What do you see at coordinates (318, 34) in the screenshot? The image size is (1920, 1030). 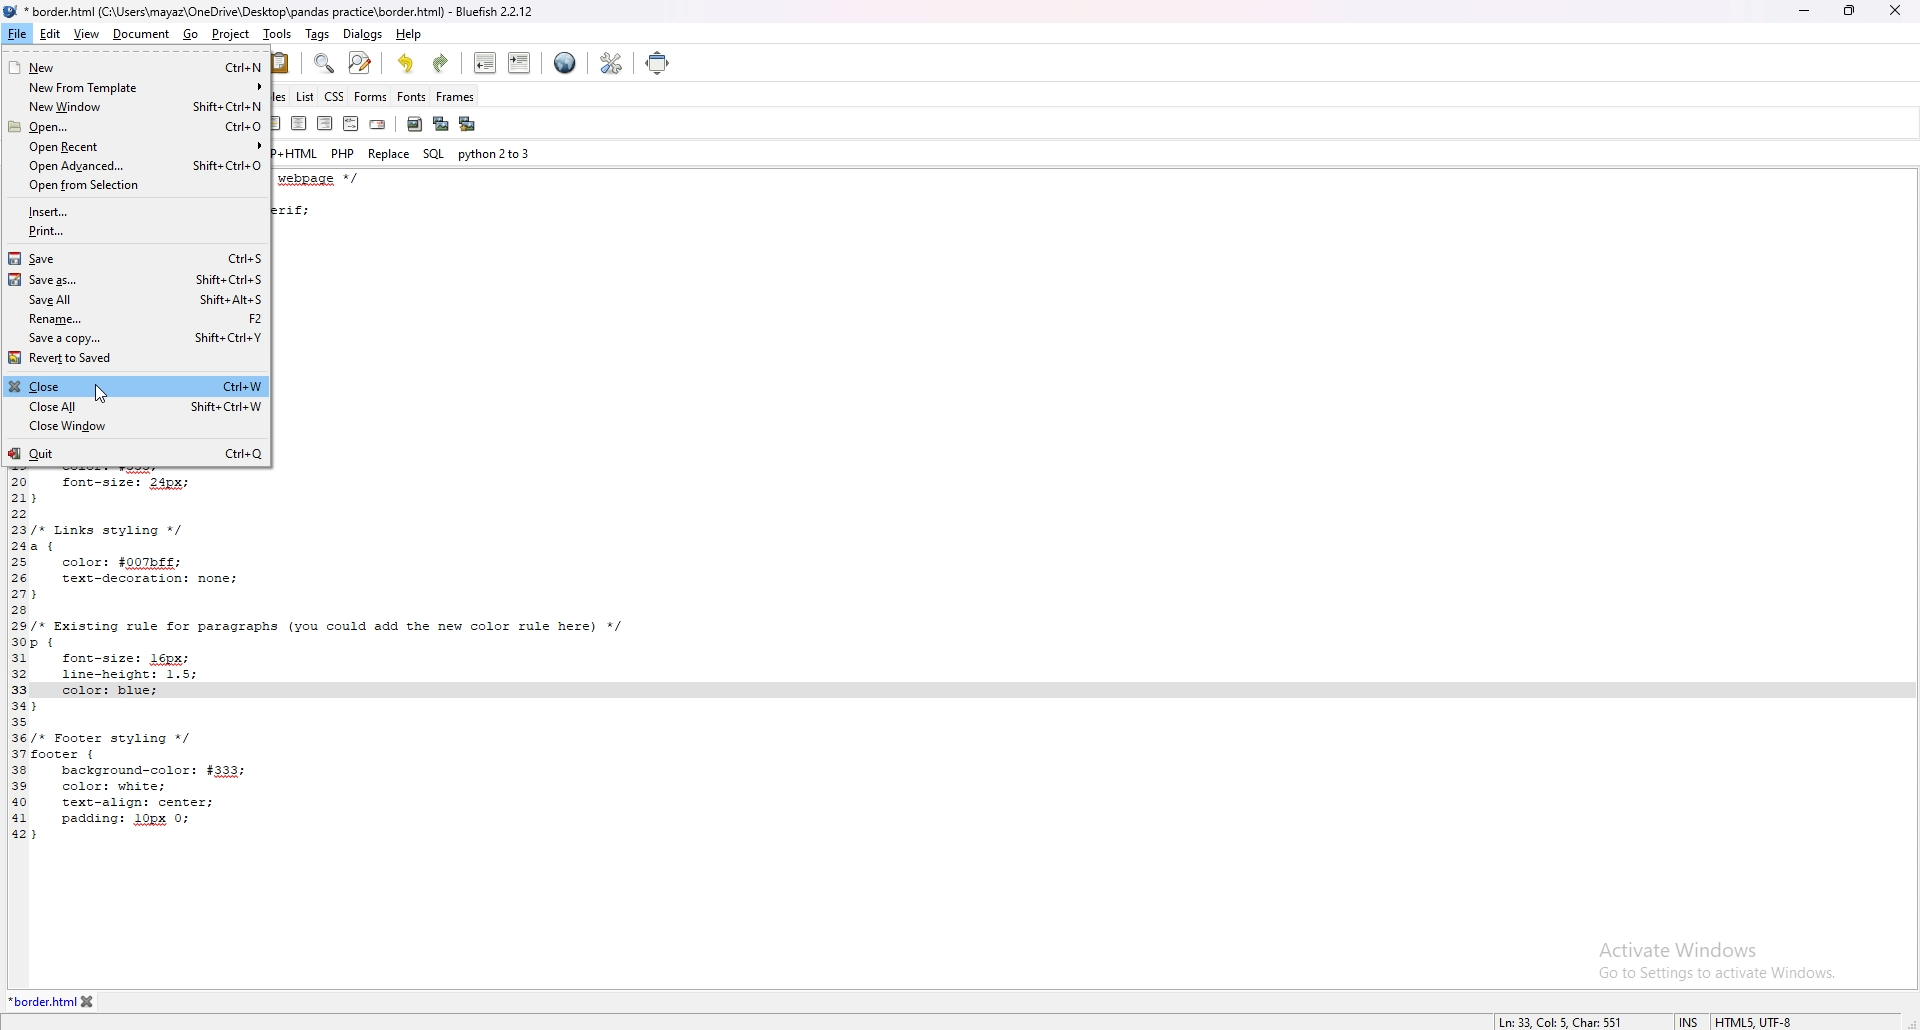 I see `tags` at bounding box center [318, 34].